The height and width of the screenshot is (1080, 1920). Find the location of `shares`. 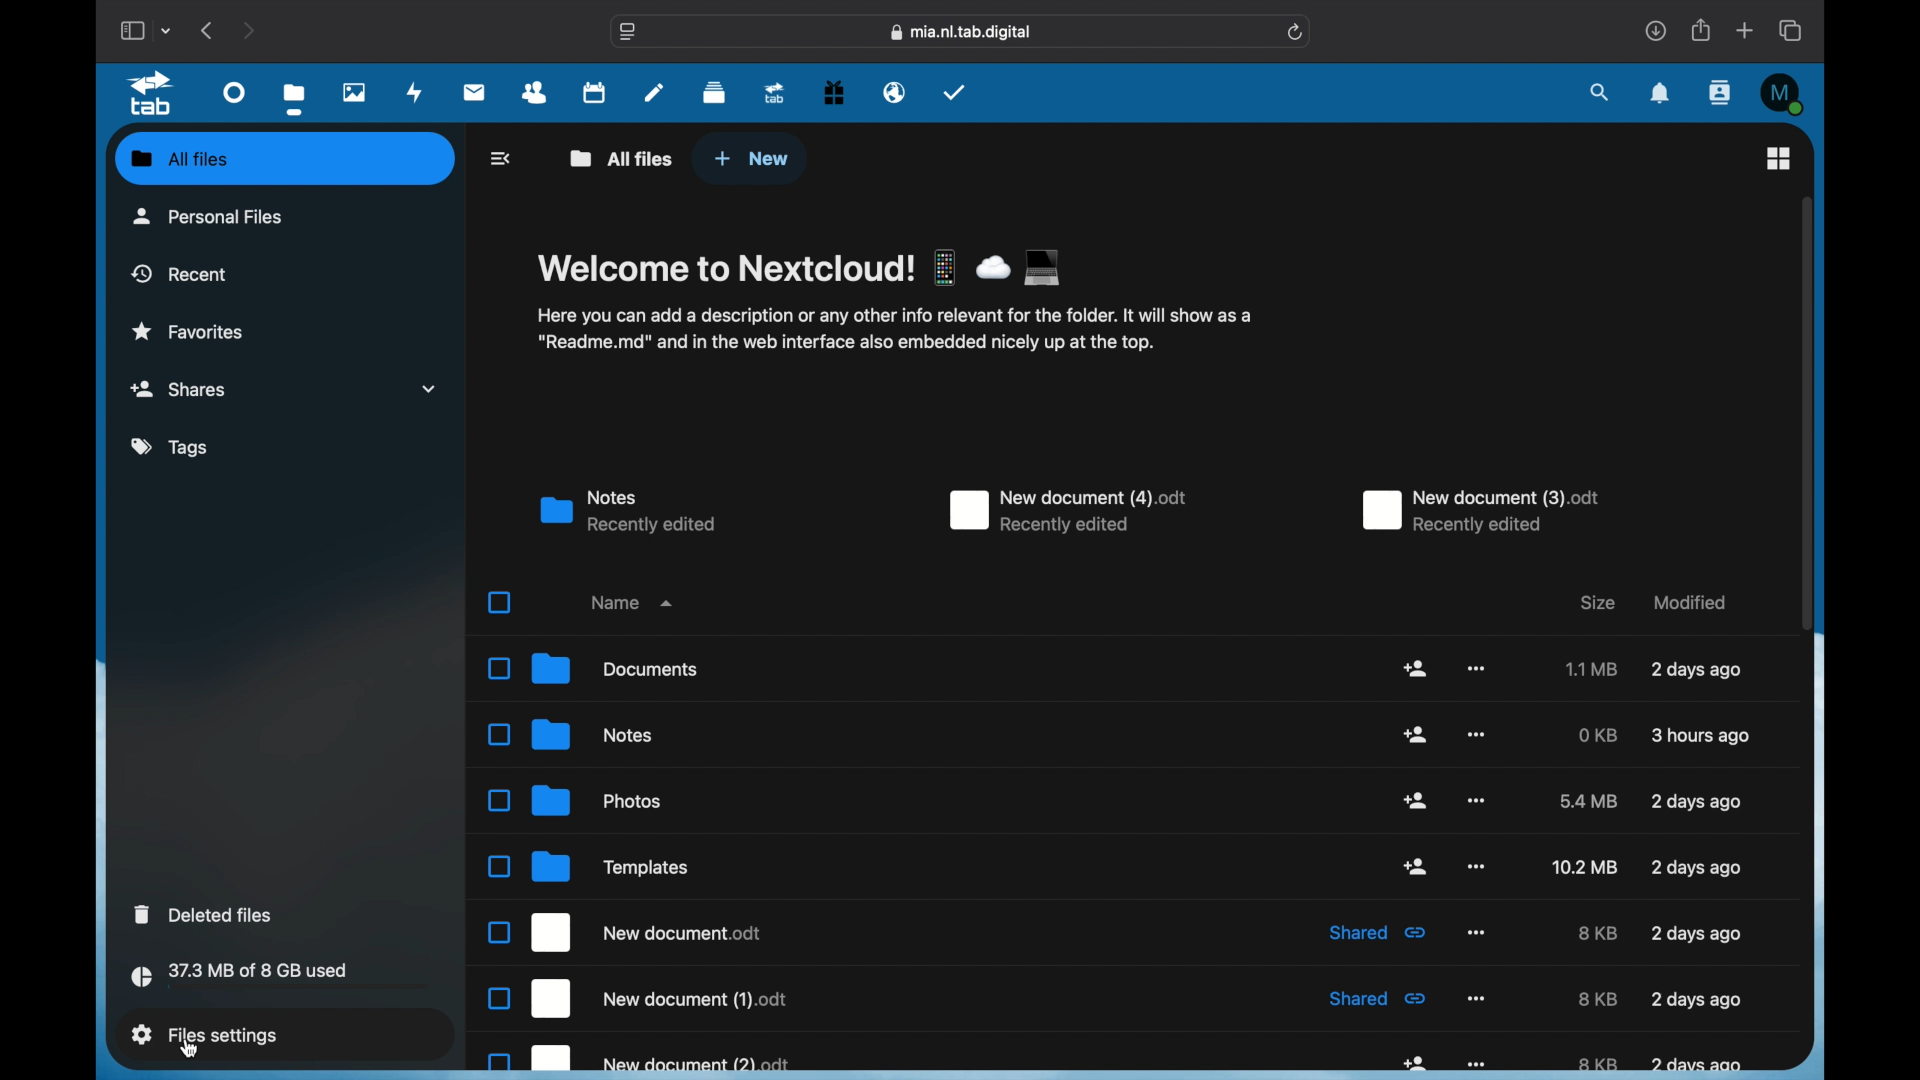

shares is located at coordinates (286, 388).